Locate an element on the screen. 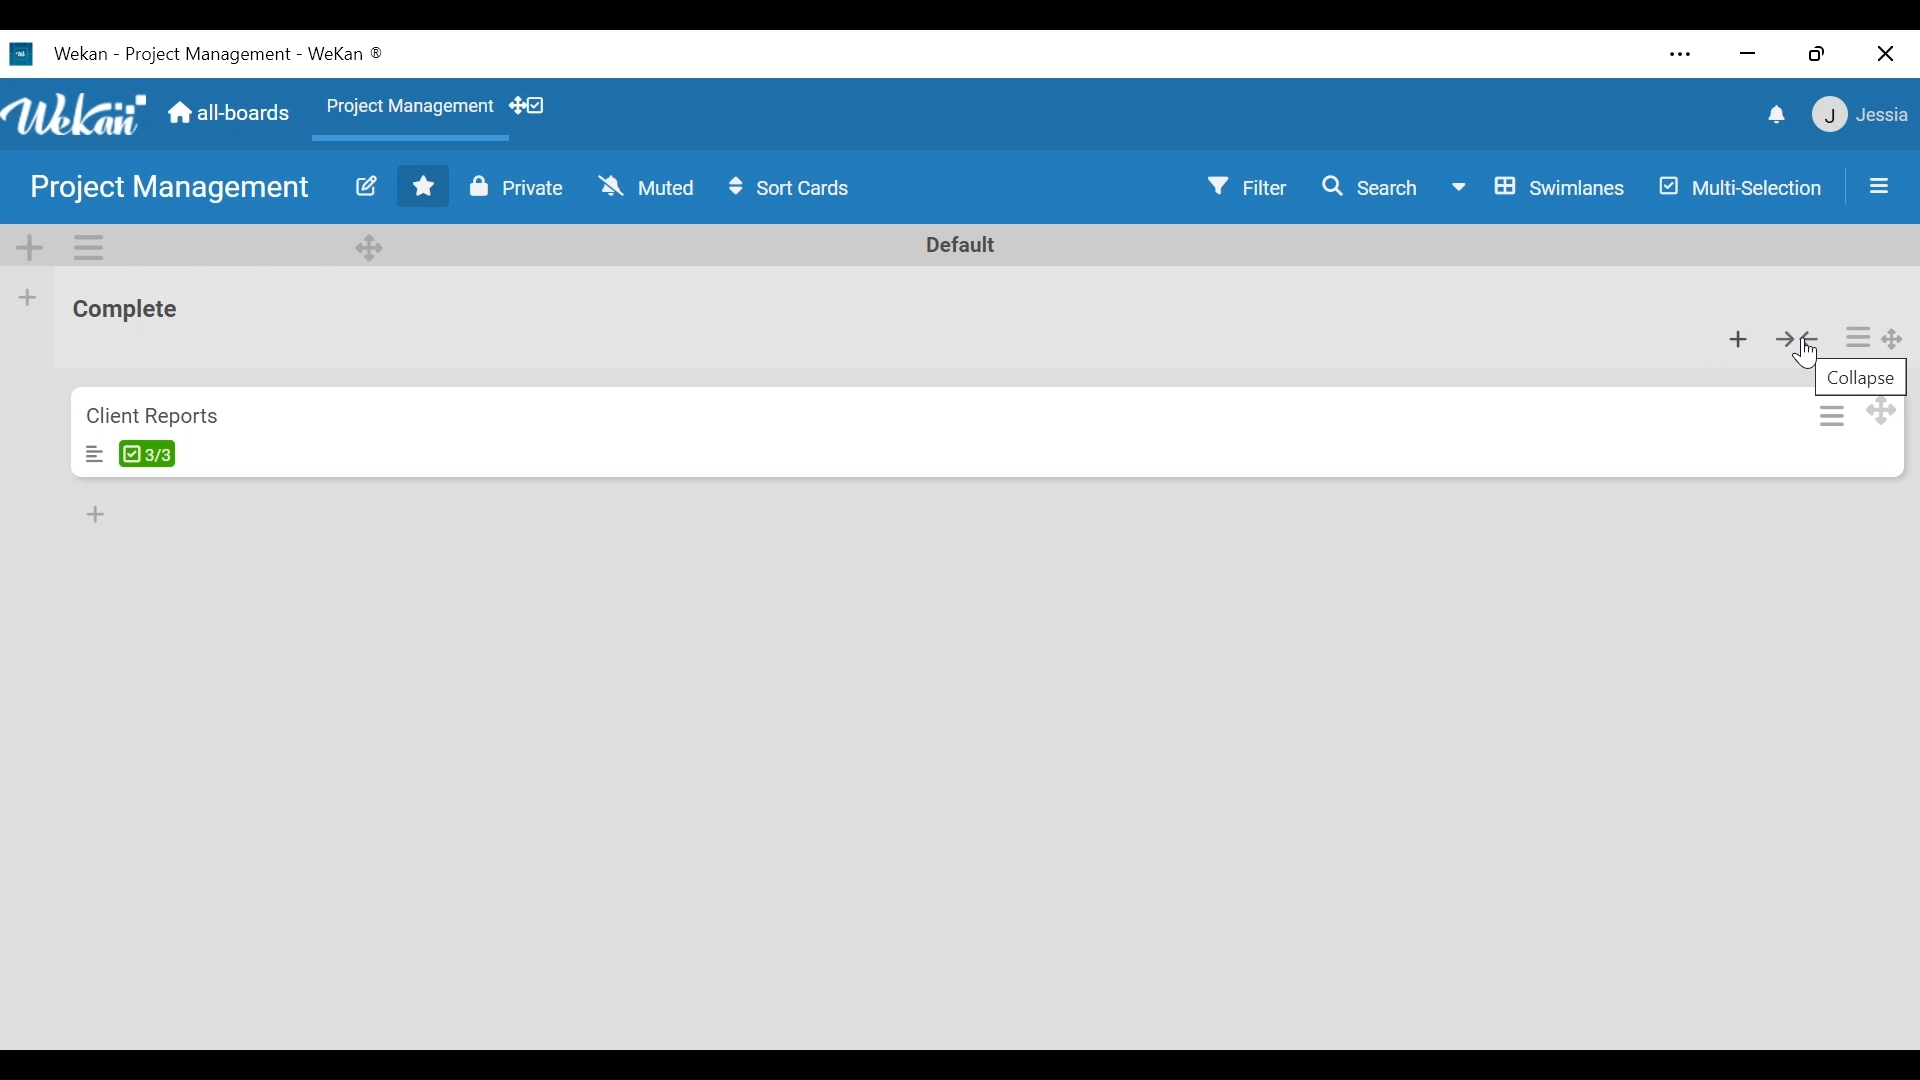 The width and height of the screenshot is (1920, 1080). Go to Home View (all-boards) is located at coordinates (229, 115).